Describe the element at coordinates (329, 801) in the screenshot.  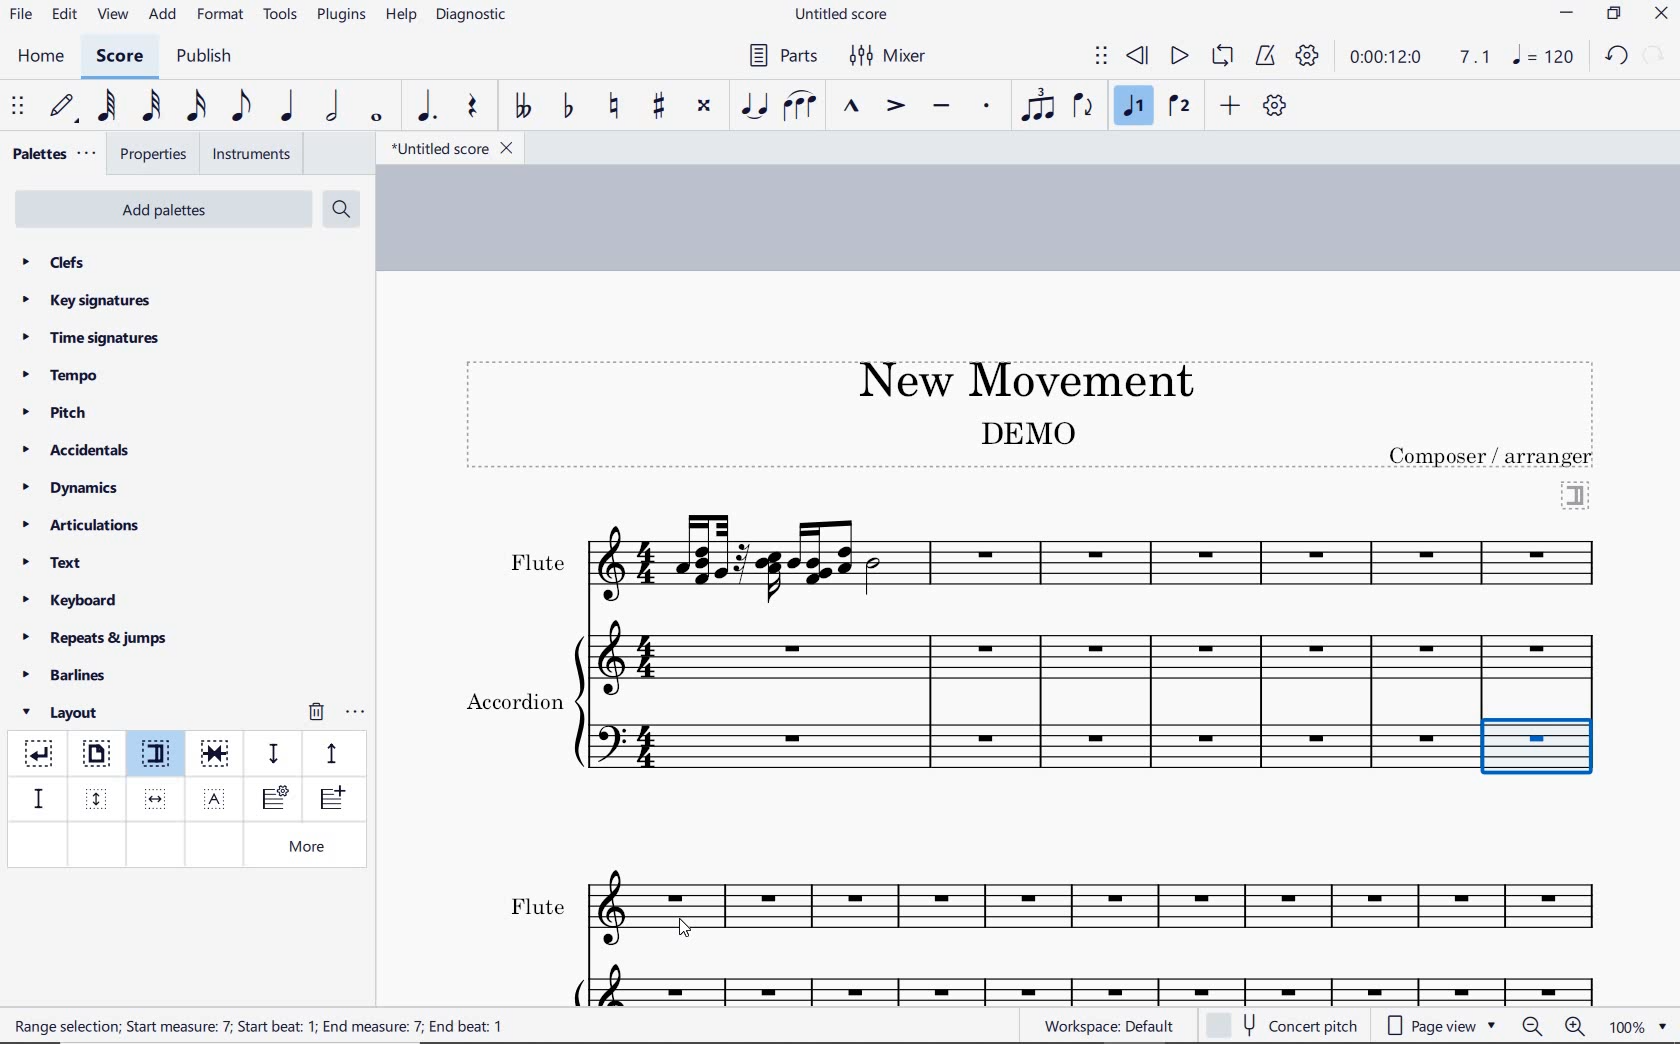
I see `insert one measure before selection` at that location.